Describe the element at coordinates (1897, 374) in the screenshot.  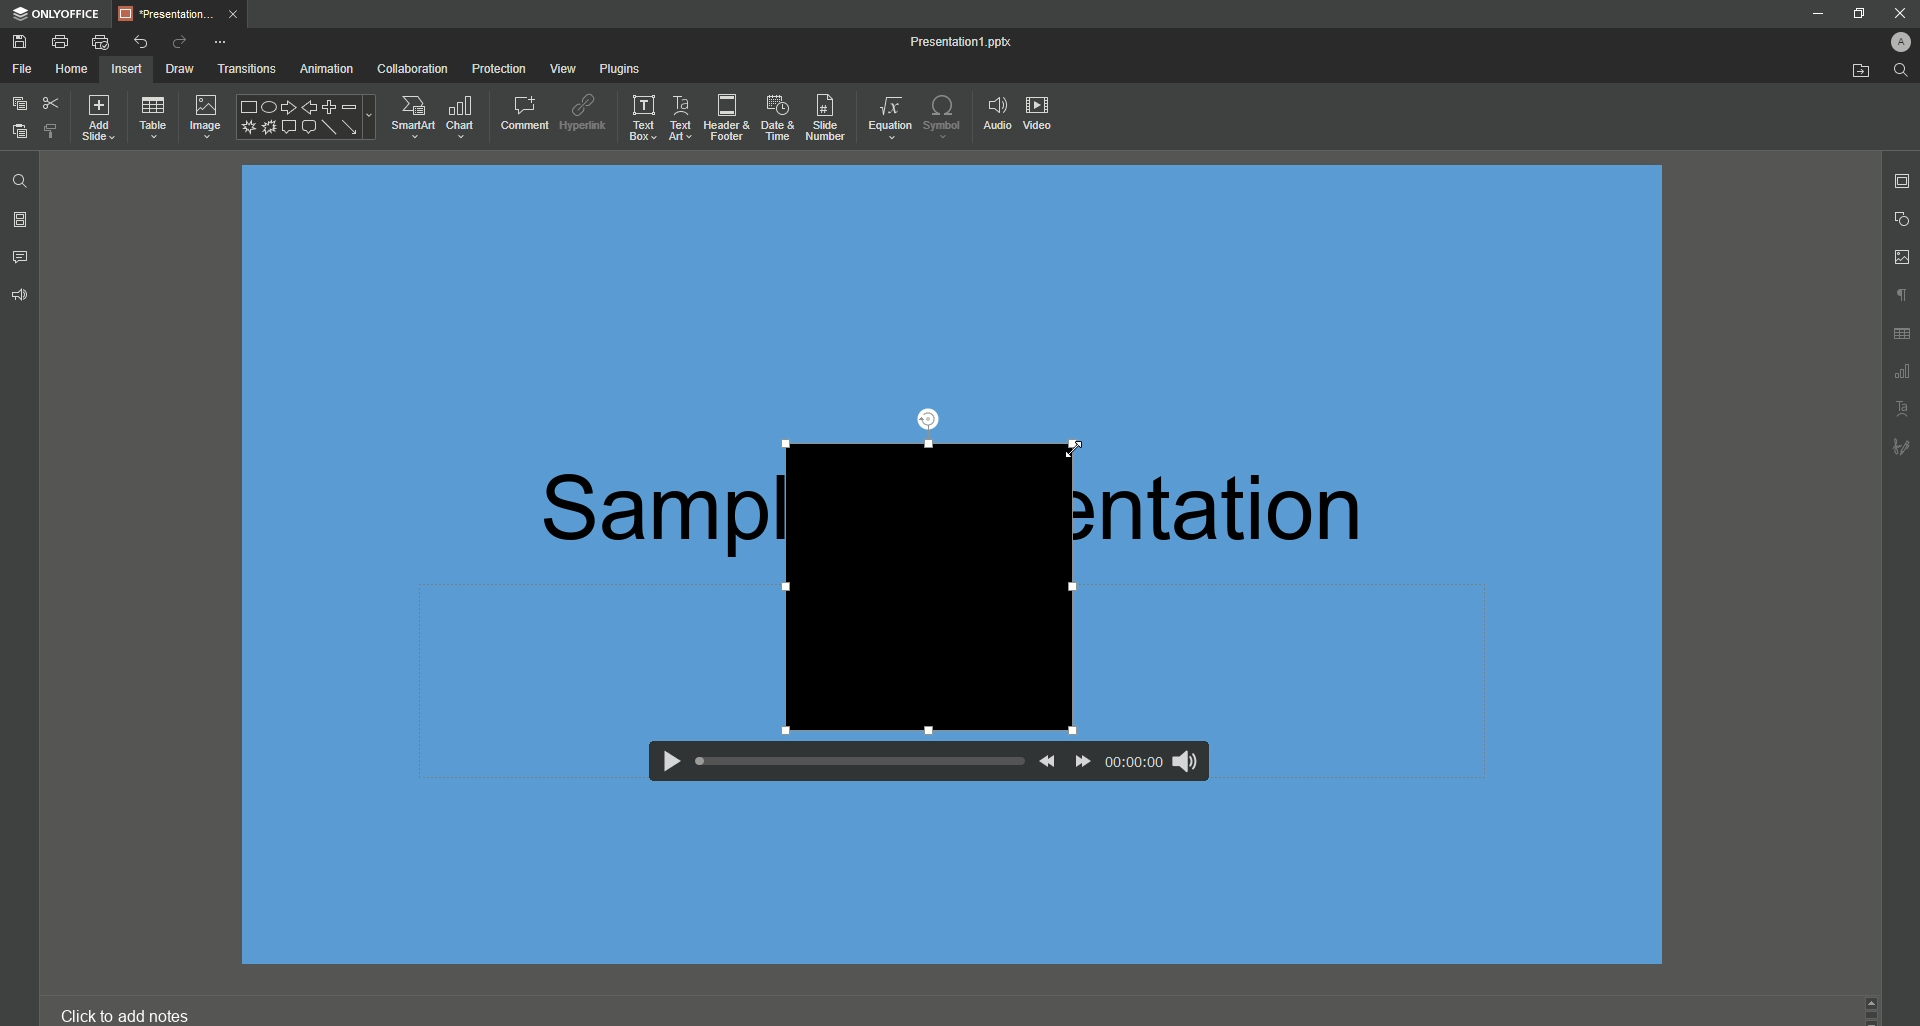
I see `Unnamed Icons` at that location.